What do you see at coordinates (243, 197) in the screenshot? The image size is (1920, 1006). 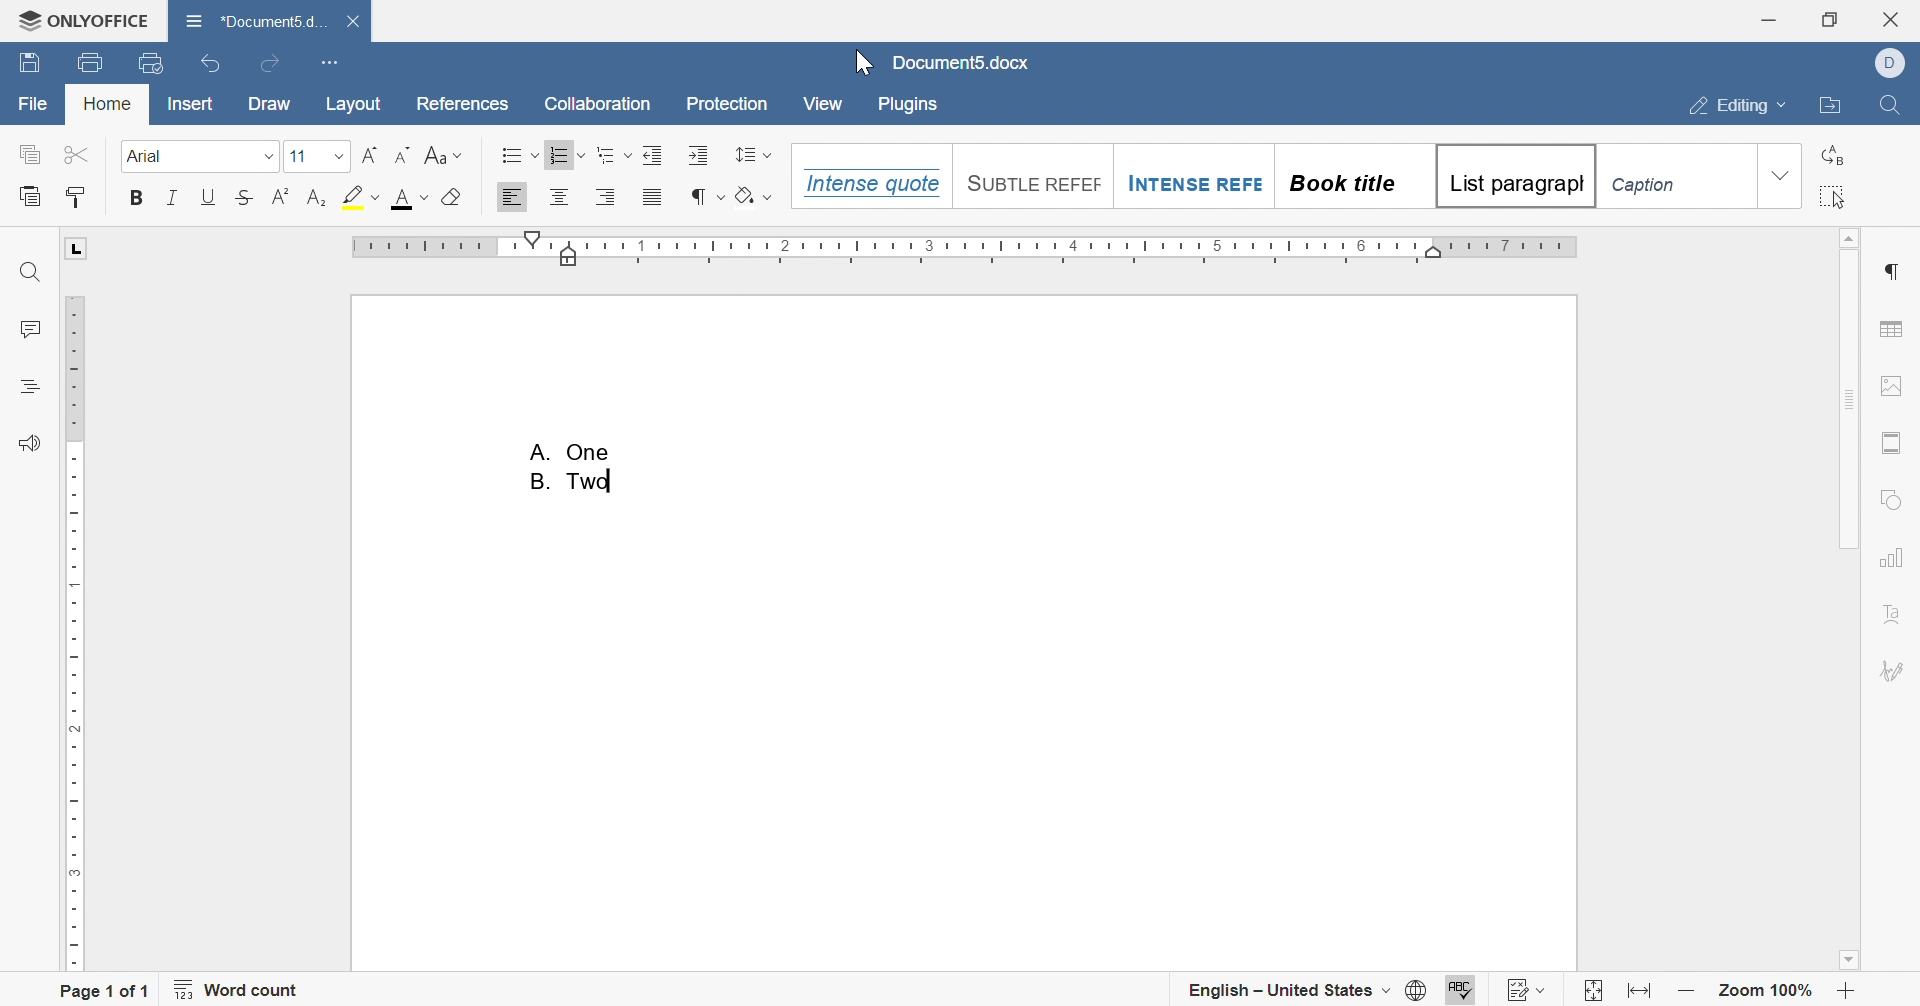 I see `strikethrough` at bounding box center [243, 197].